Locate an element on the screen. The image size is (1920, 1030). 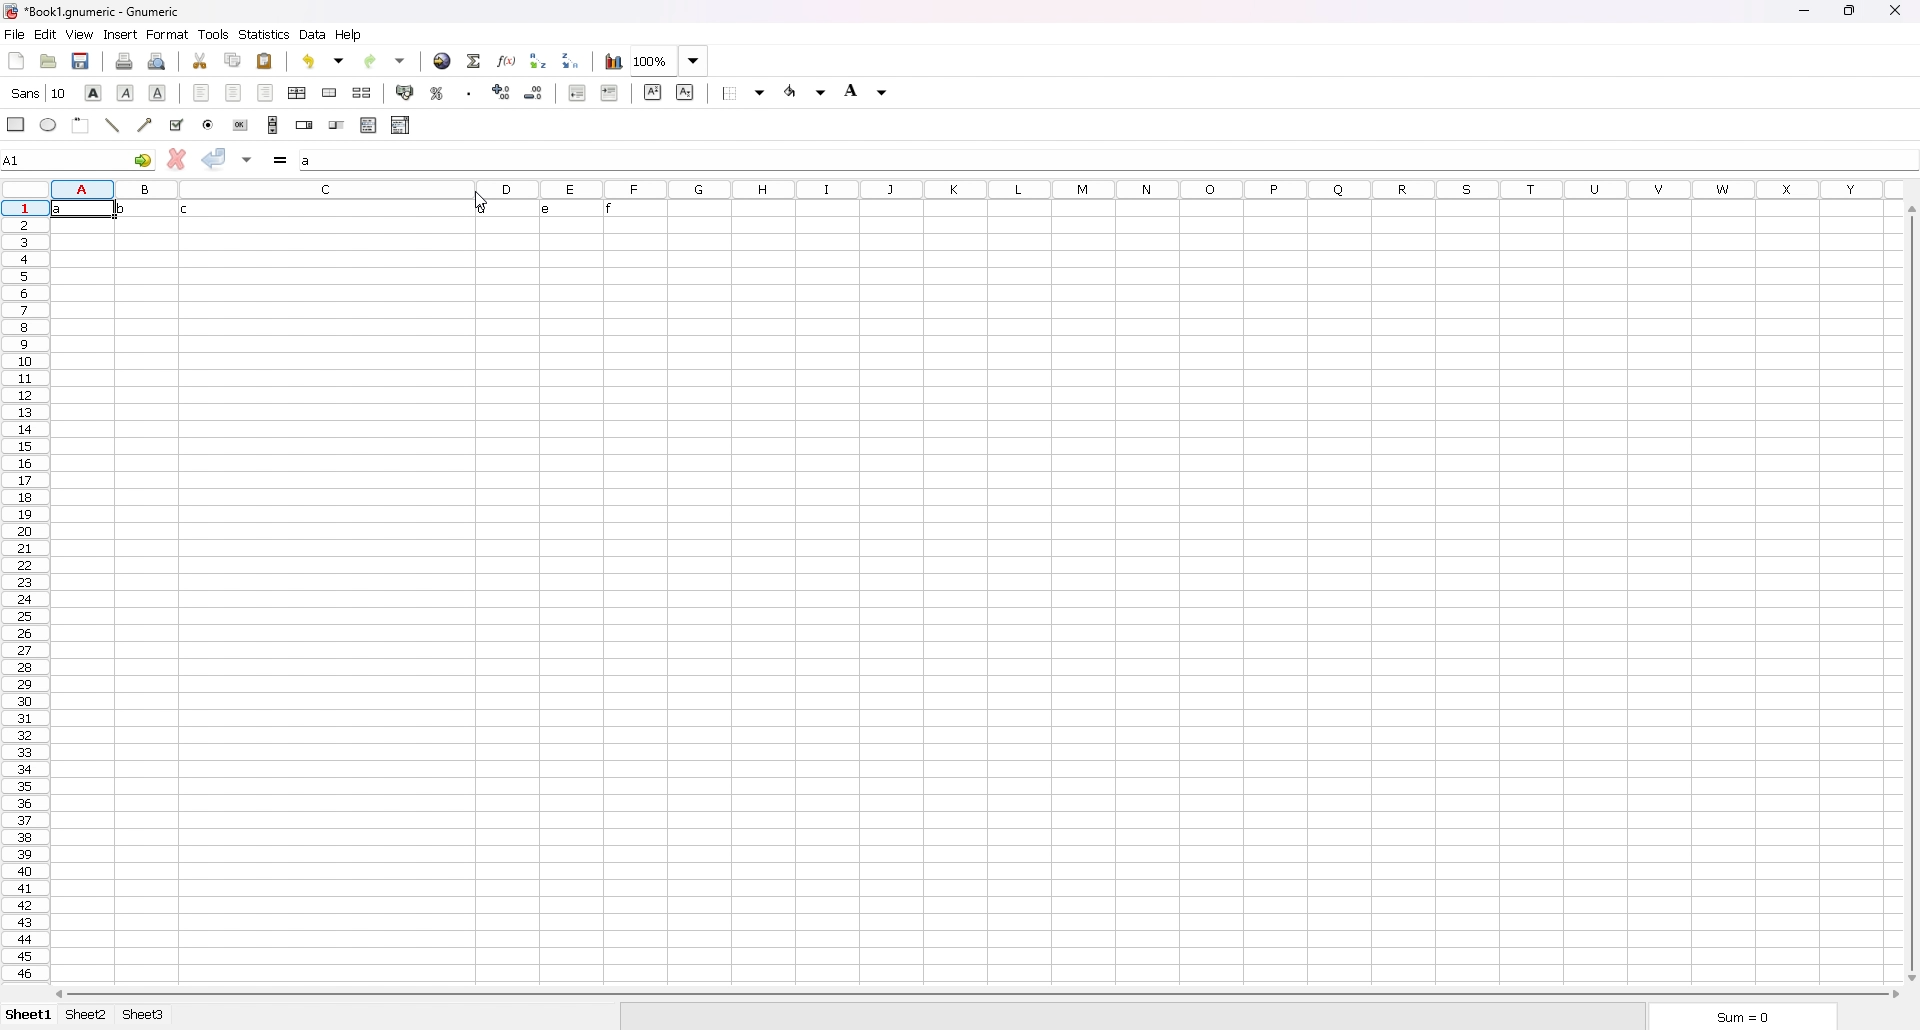
selected cell is located at coordinates (79, 158).